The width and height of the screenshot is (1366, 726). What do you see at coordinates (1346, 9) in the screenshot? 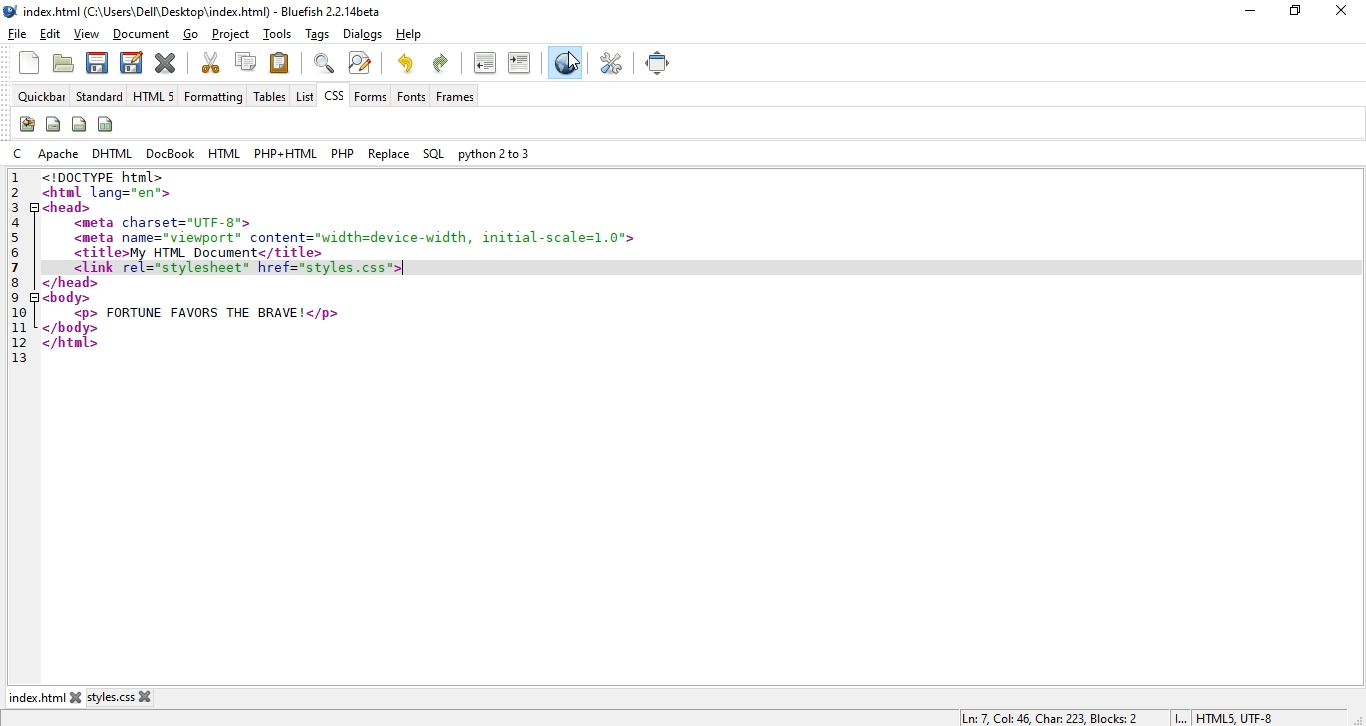
I see `close` at bounding box center [1346, 9].